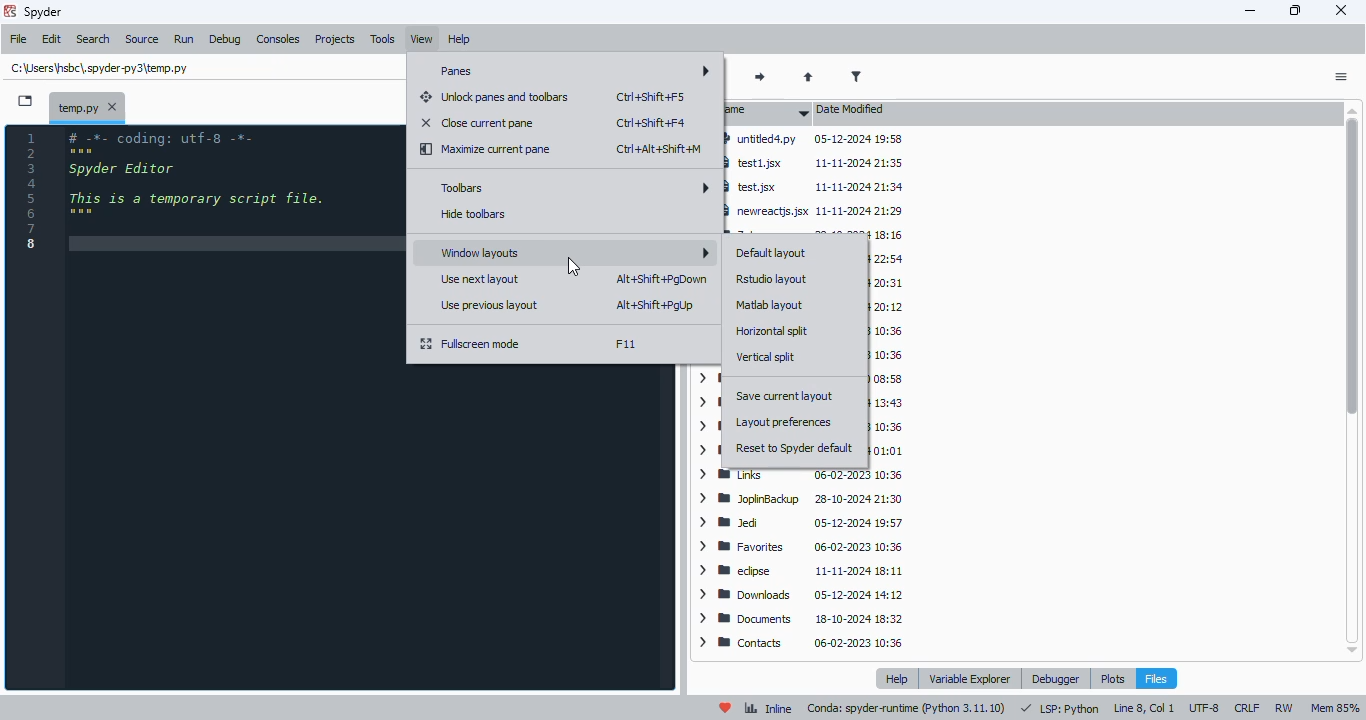  I want to click on LSP:PYTHON, so click(1059, 709).